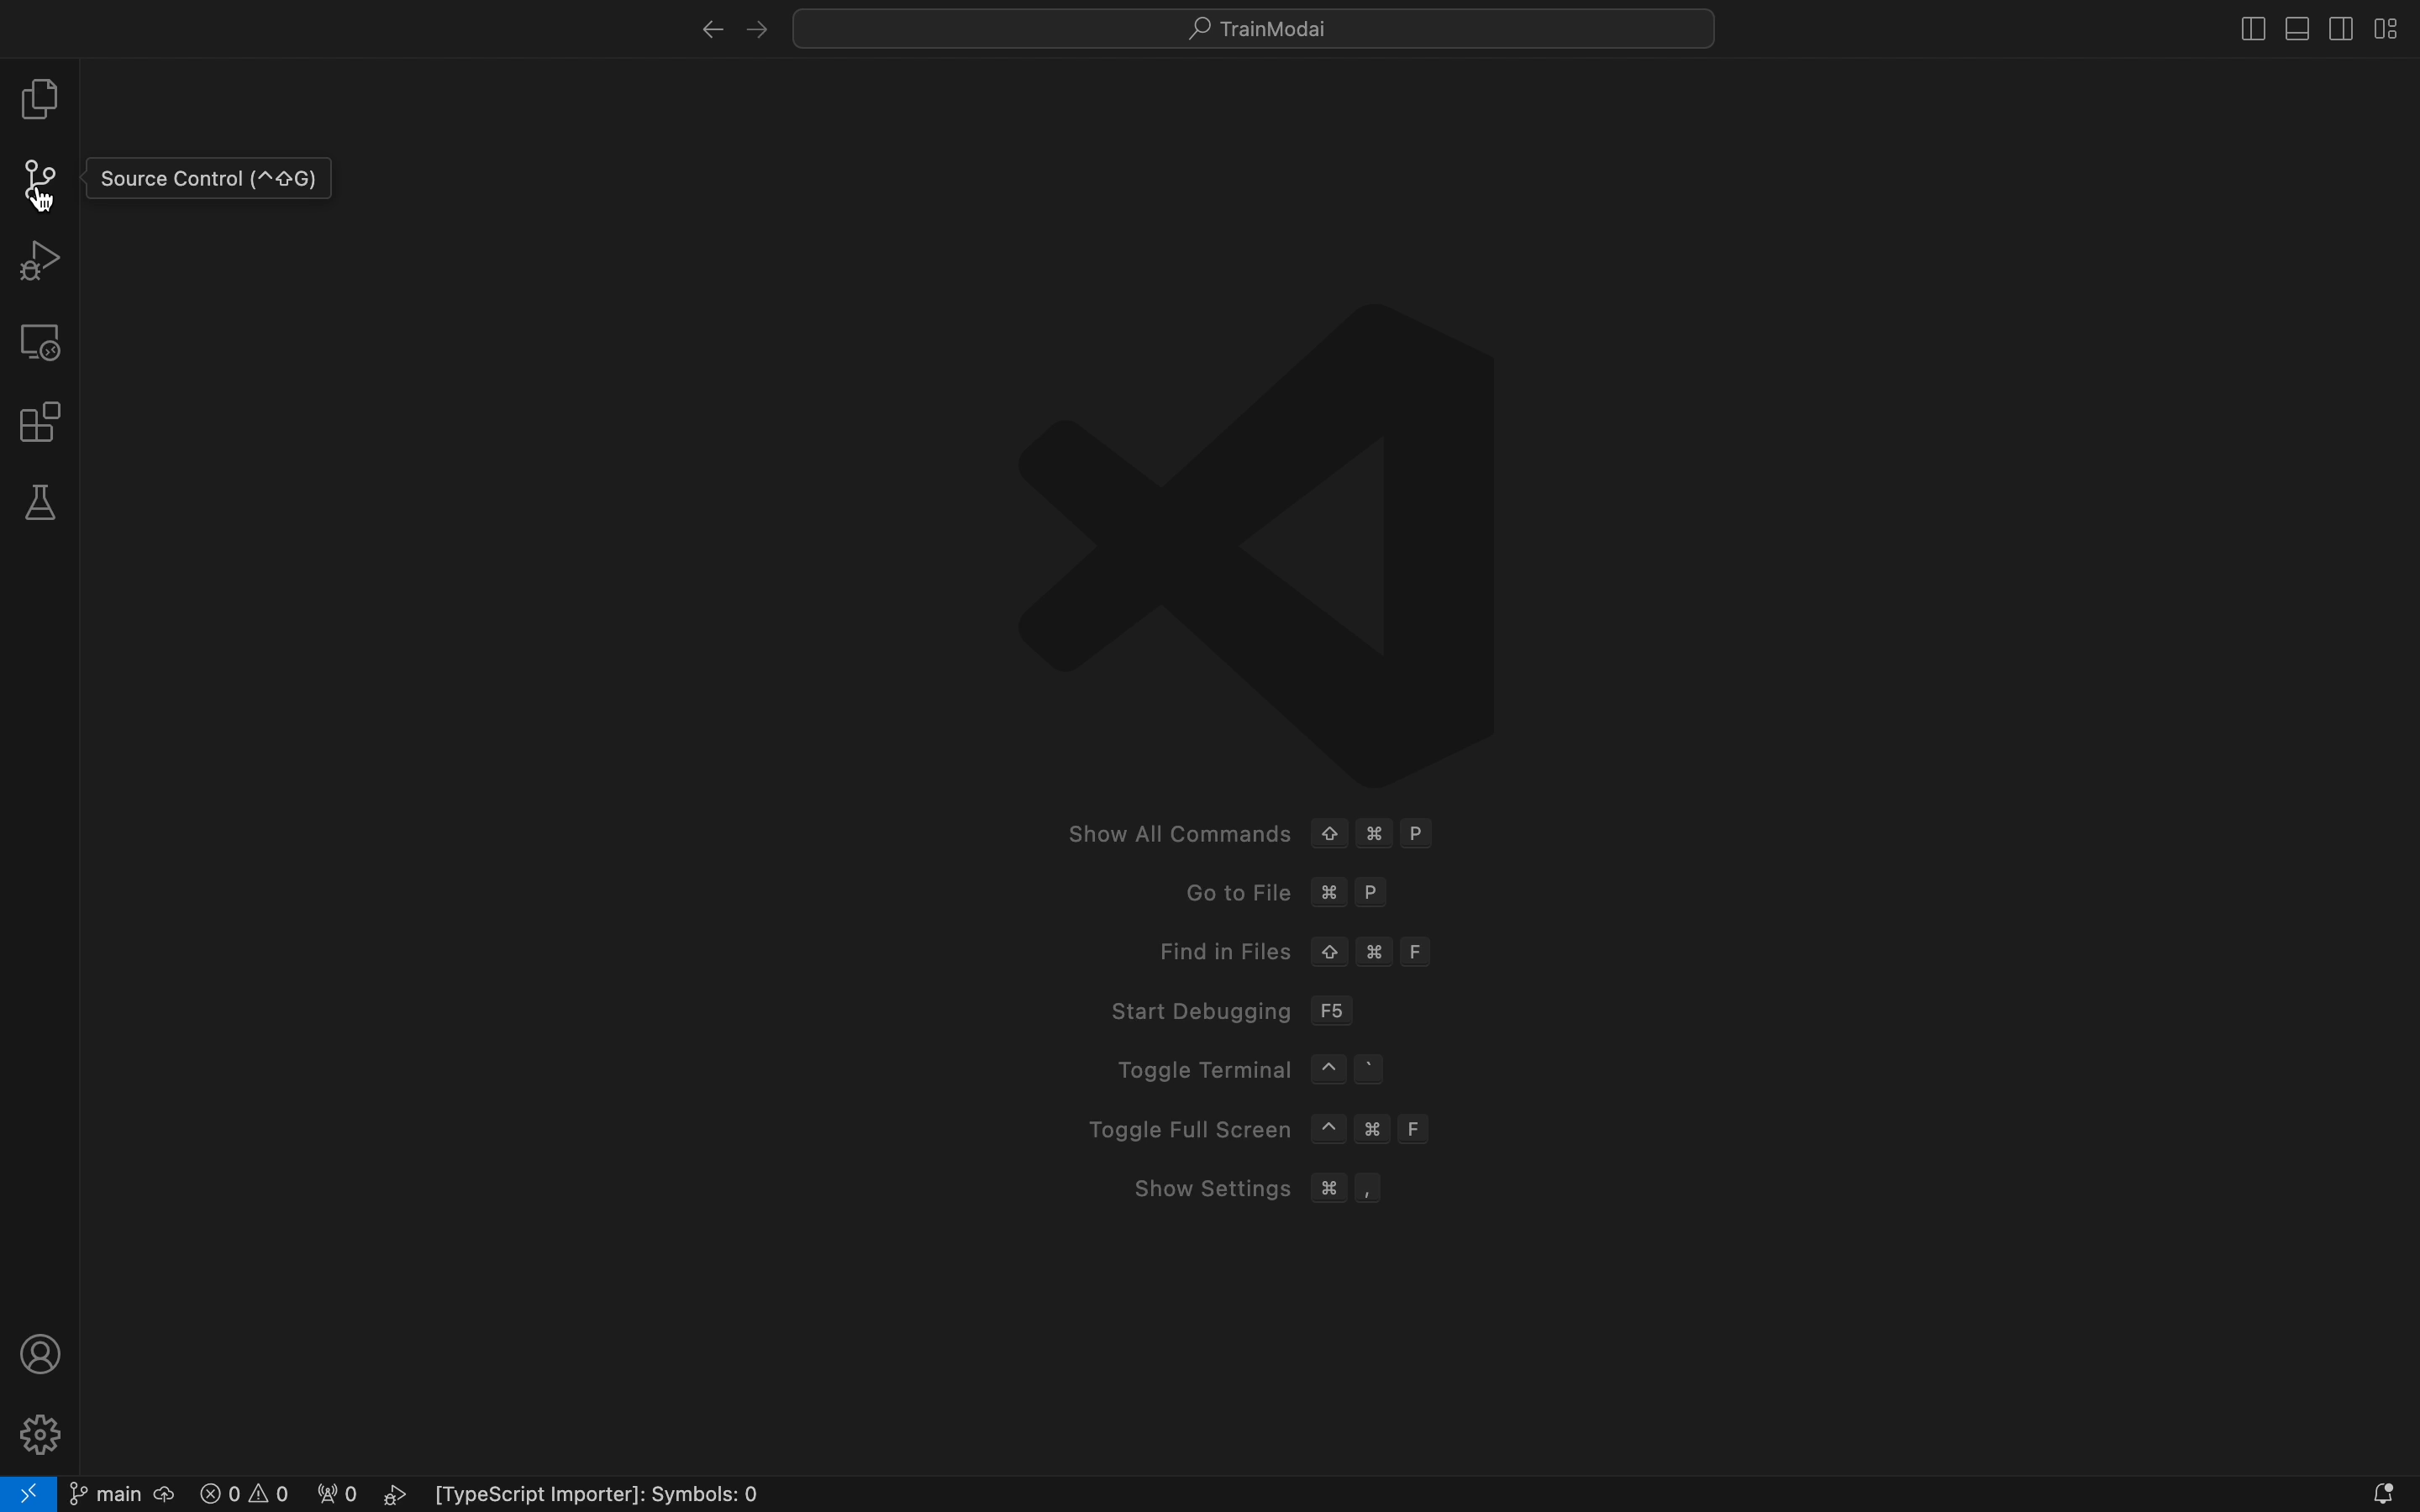 This screenshot has width=2420, height=1512. What do you see at coordinates (120, 1493) in the screenshot?
I see `git branch` at bounding box center [120, 1493].